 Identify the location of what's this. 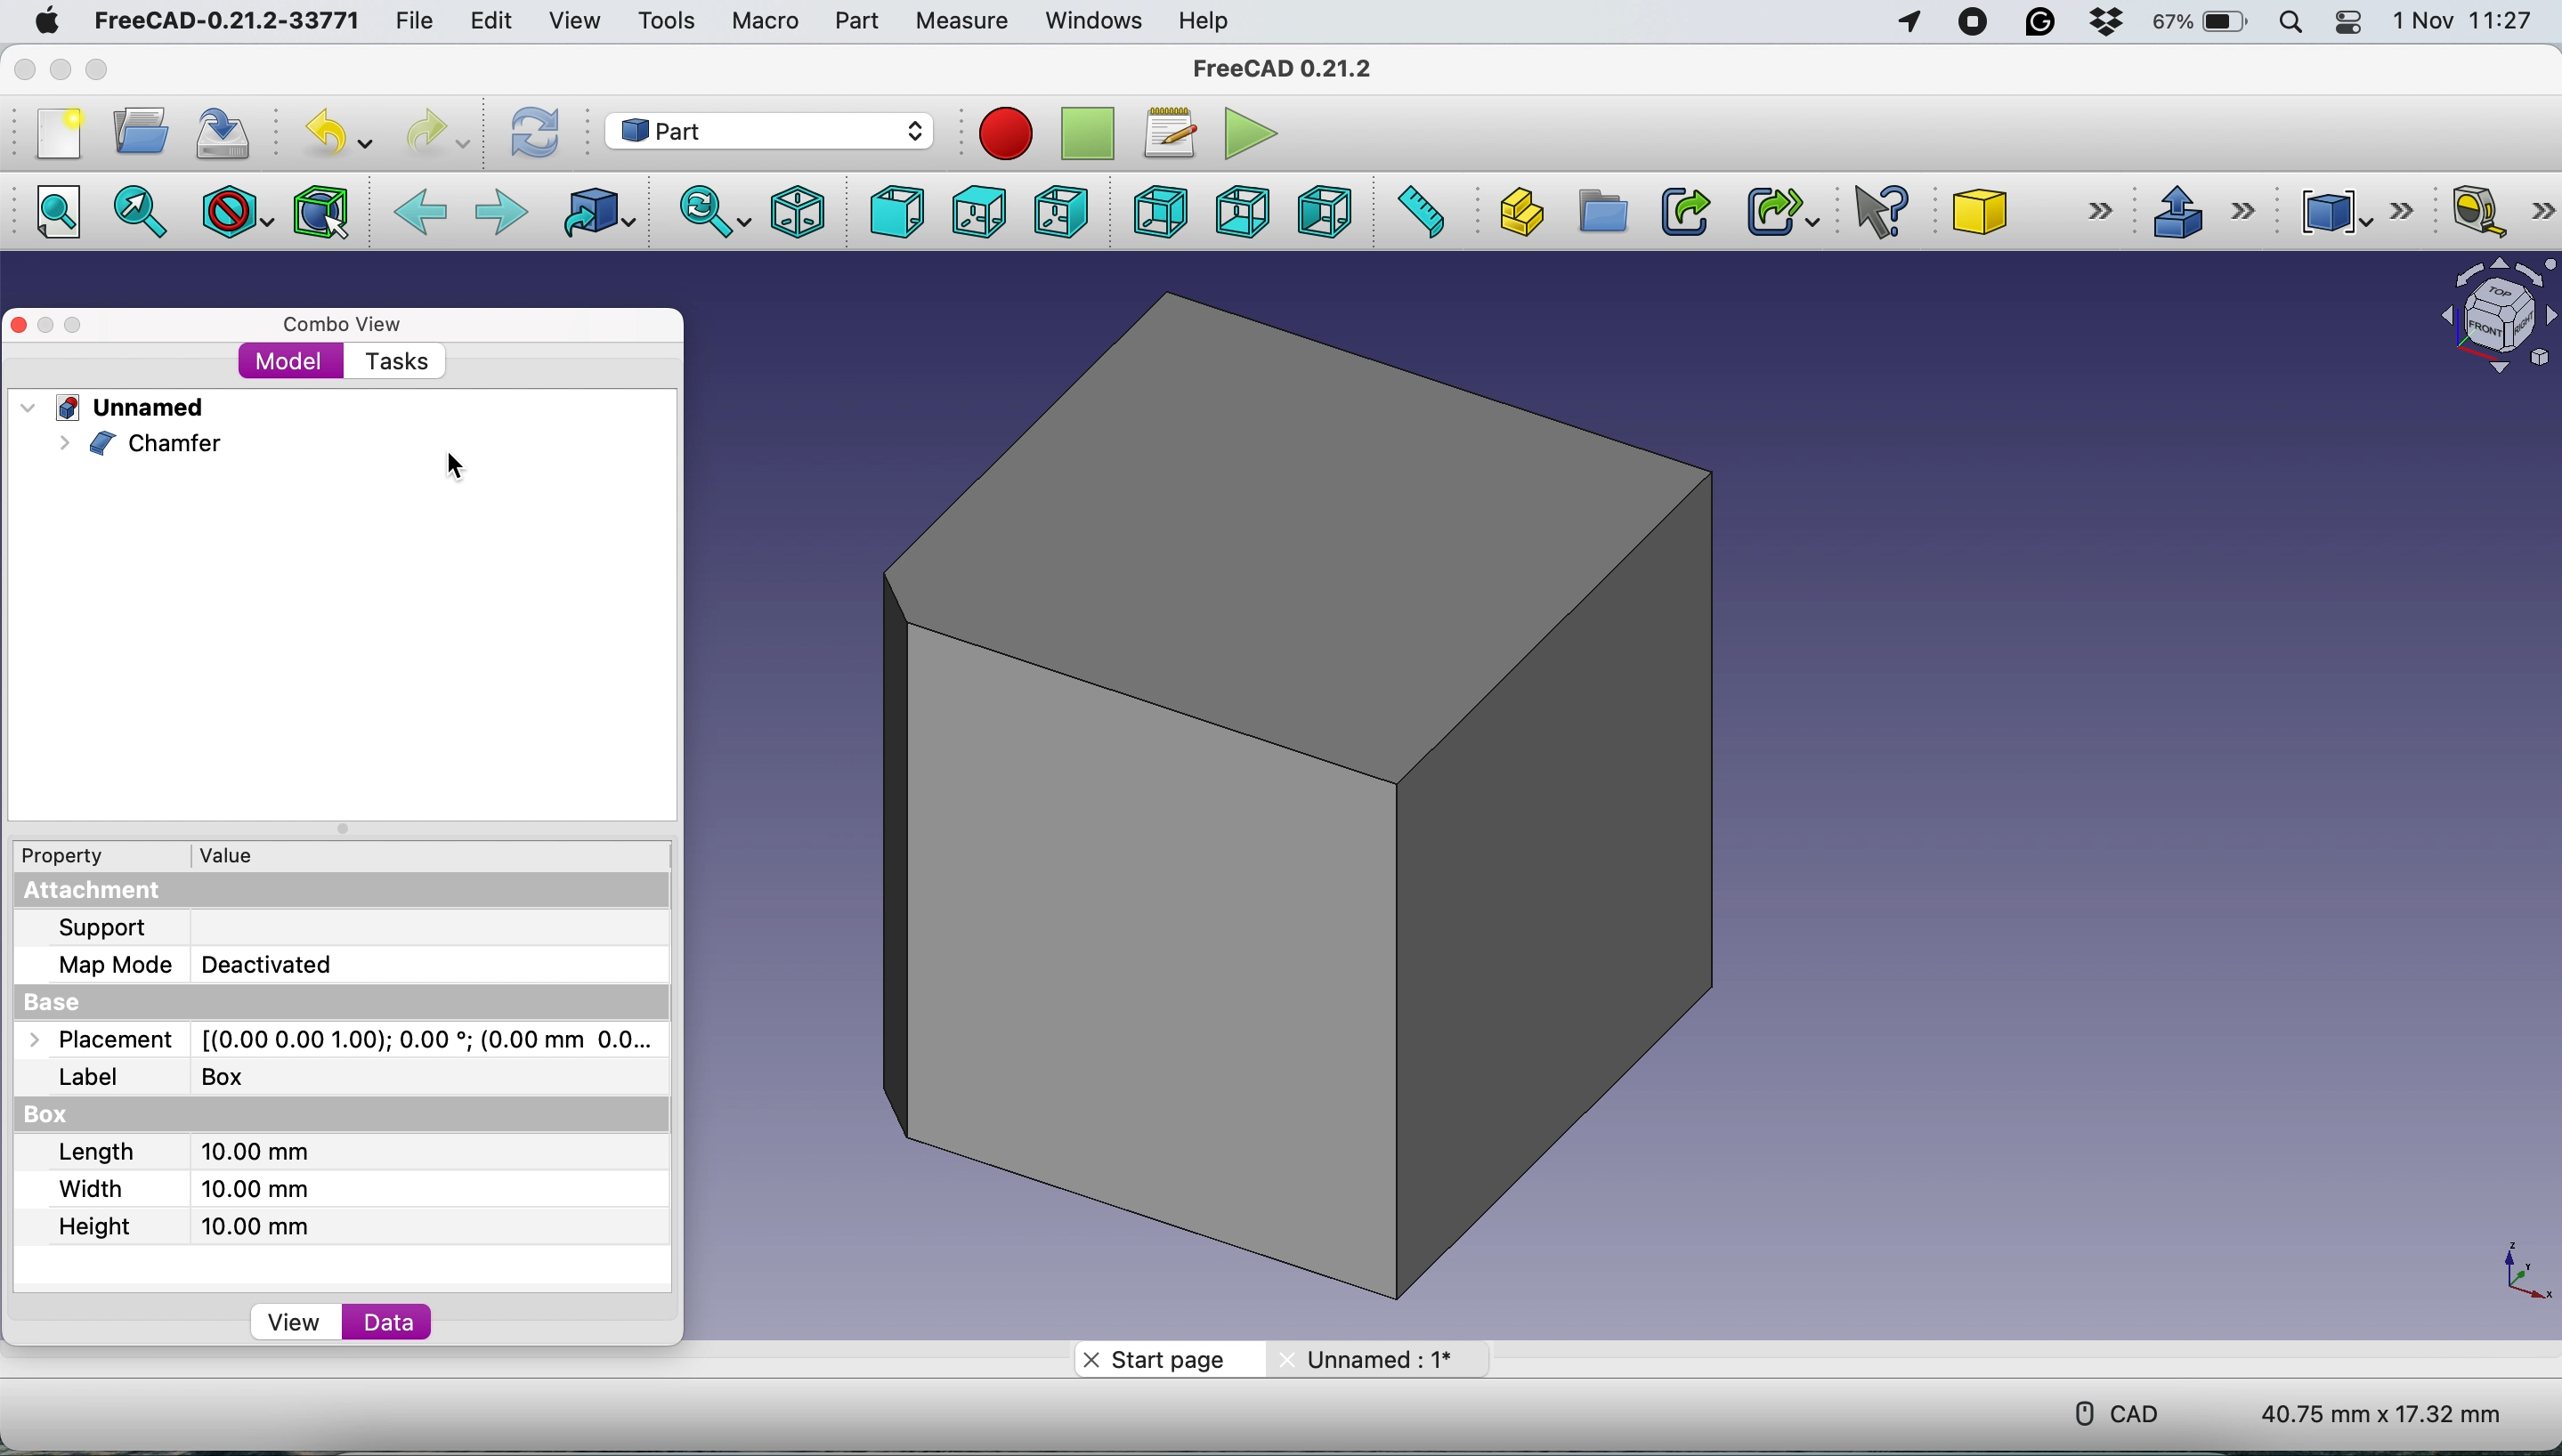
(1874, 211).